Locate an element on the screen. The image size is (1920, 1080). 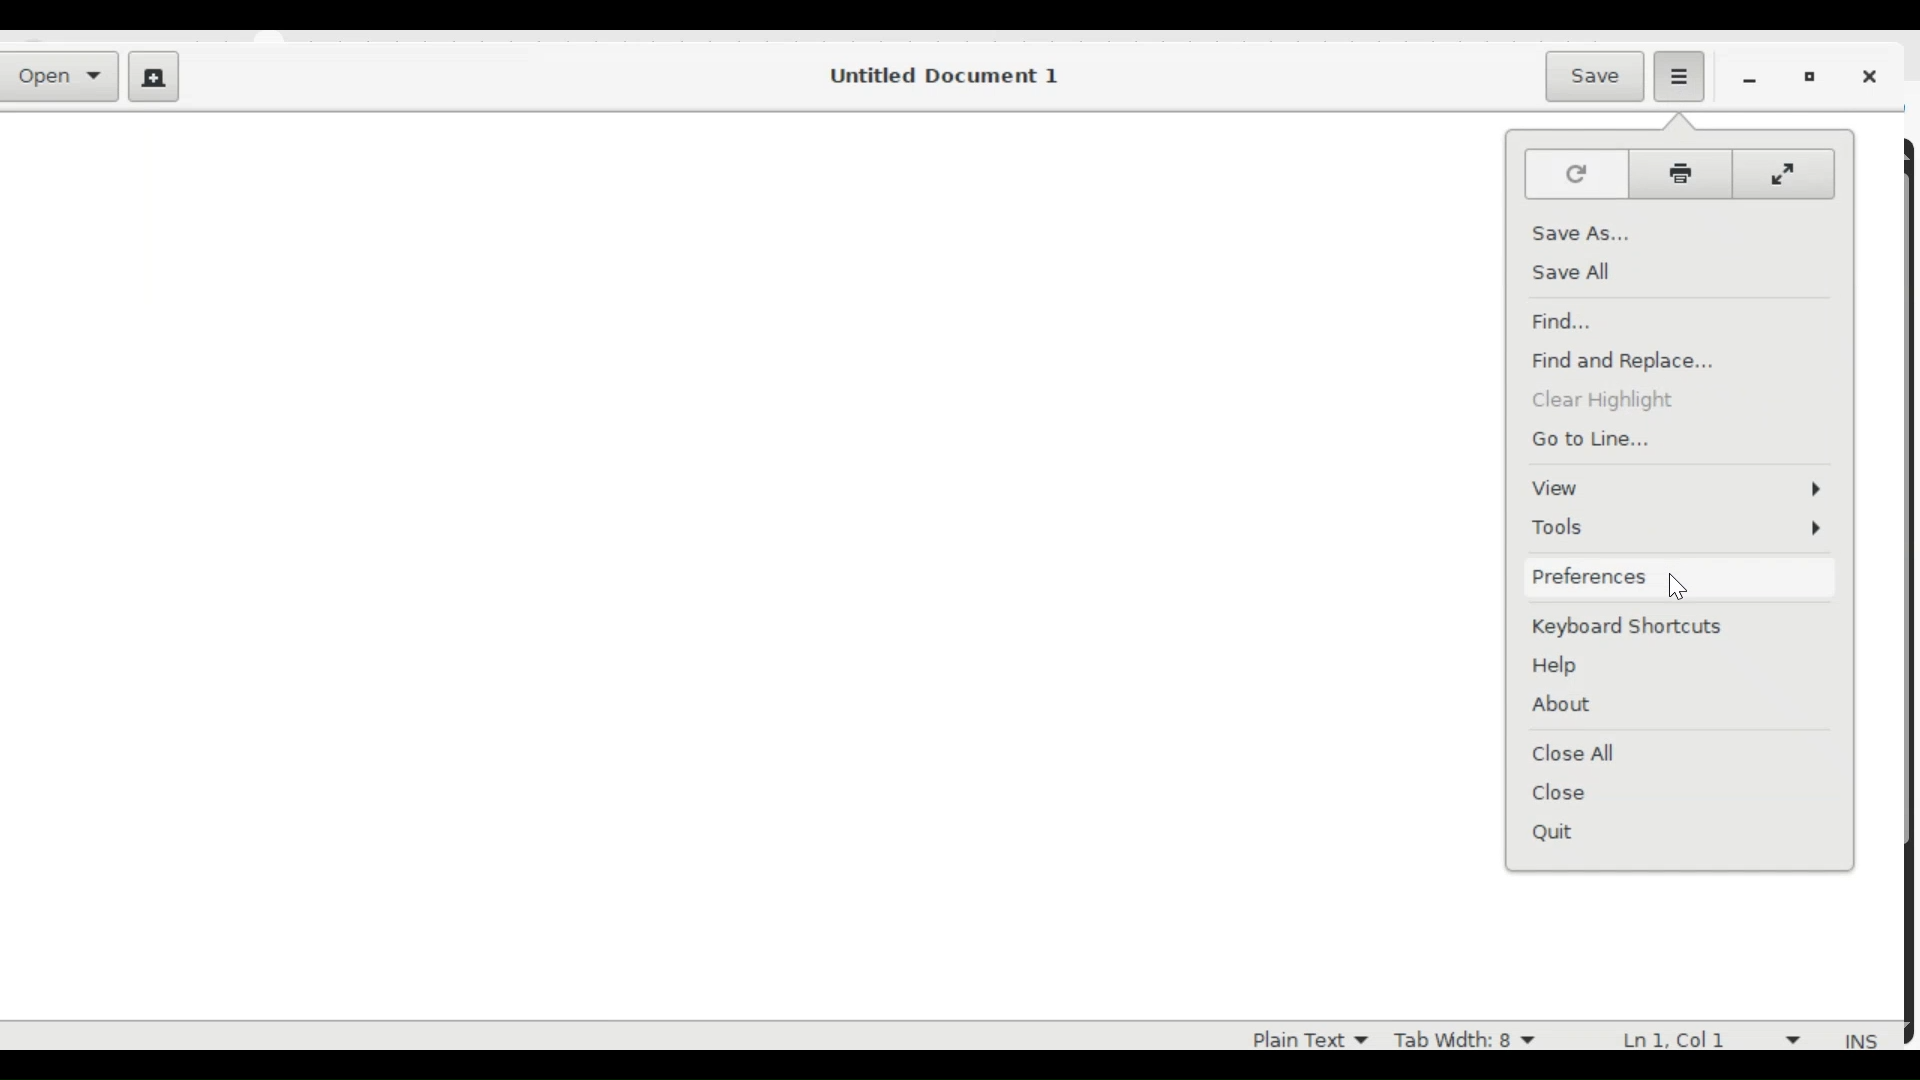
Close All is located at coordinates (1577, 753).